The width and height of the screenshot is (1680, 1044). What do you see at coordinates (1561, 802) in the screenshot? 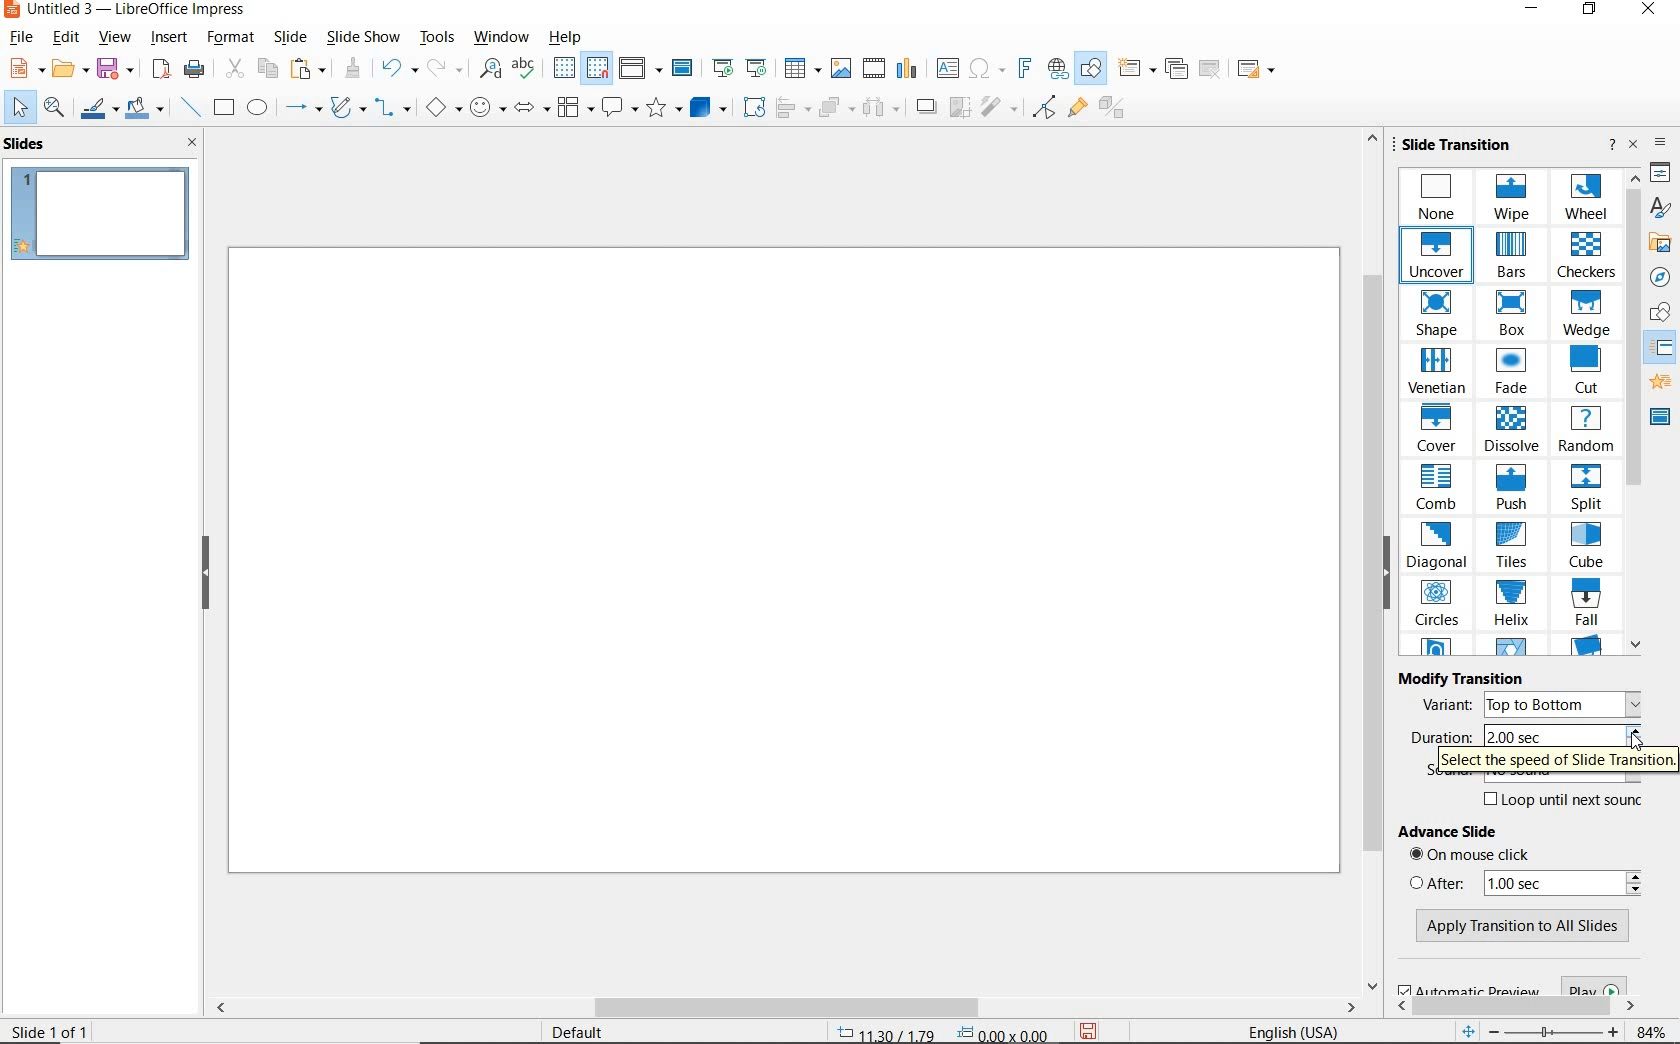
I see `LOOP UNTIL NEXT SOUND` at bounding box center [1561, 802].